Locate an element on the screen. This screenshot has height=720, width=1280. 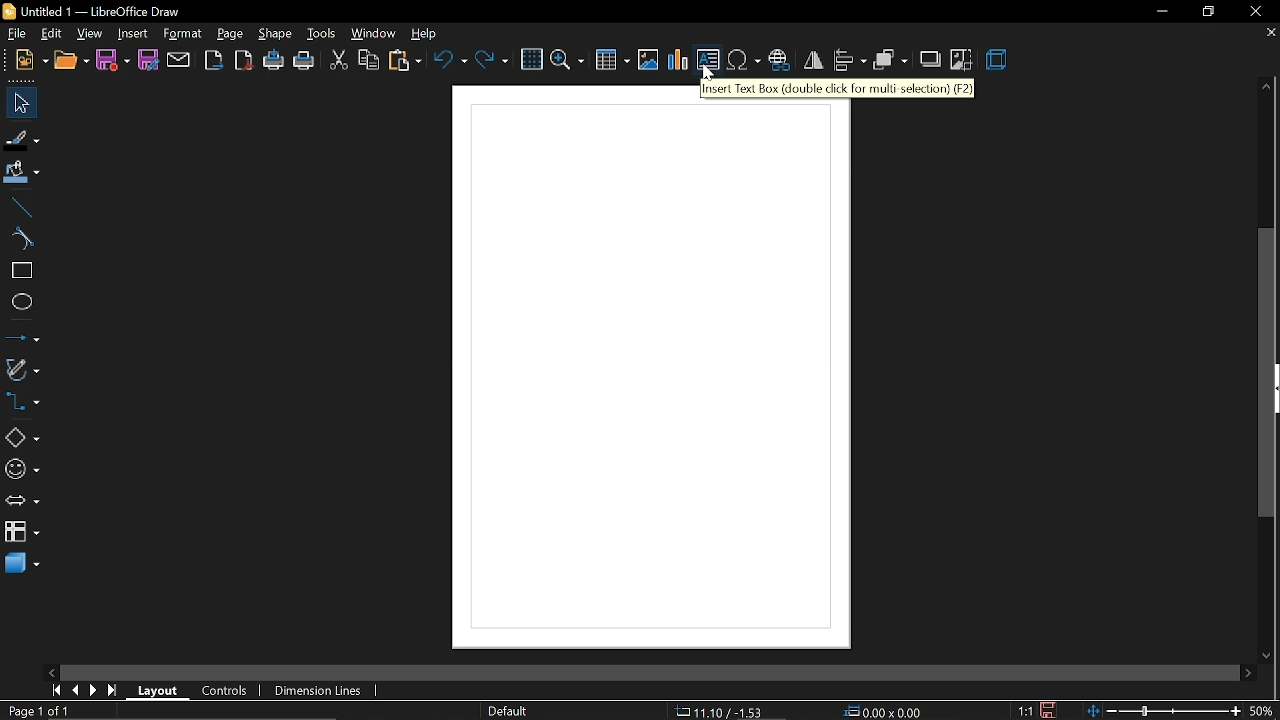
rectangle is located at coordinates (19, 272).